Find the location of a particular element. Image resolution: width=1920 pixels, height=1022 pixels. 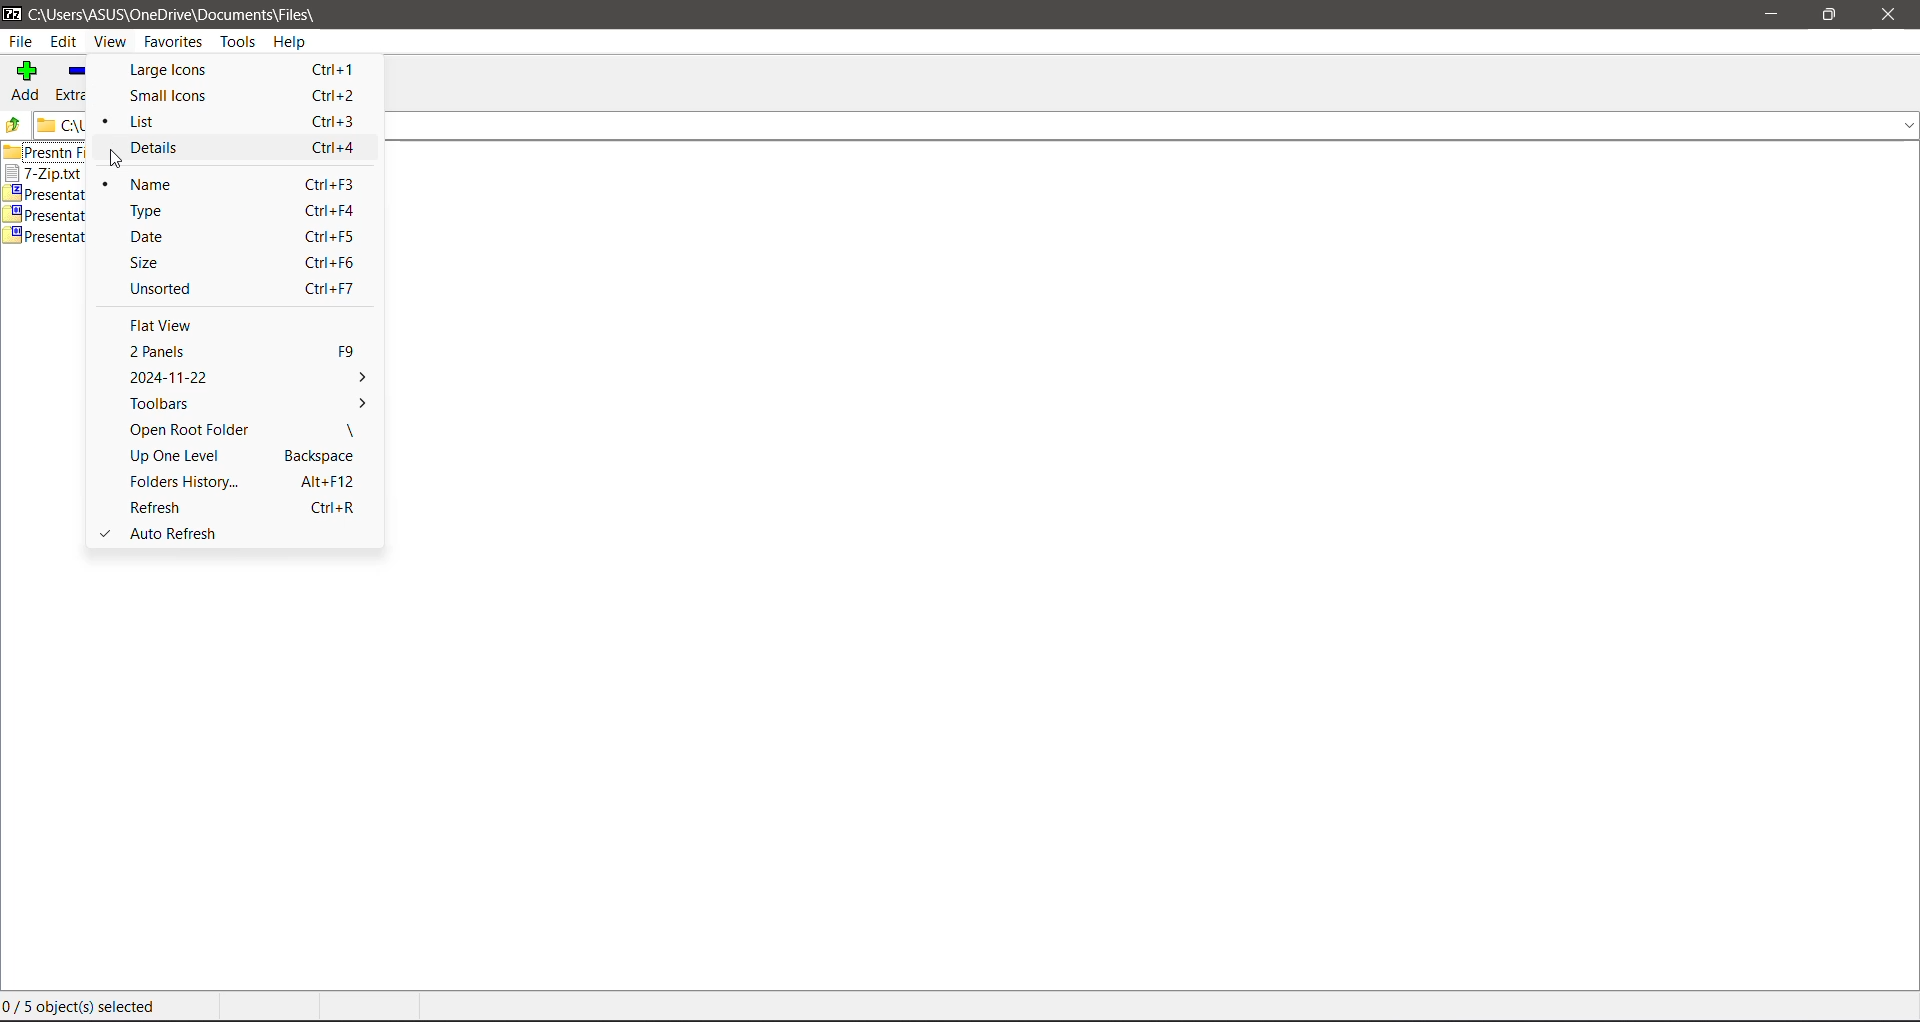

Help is located at coordinates (296, 44).